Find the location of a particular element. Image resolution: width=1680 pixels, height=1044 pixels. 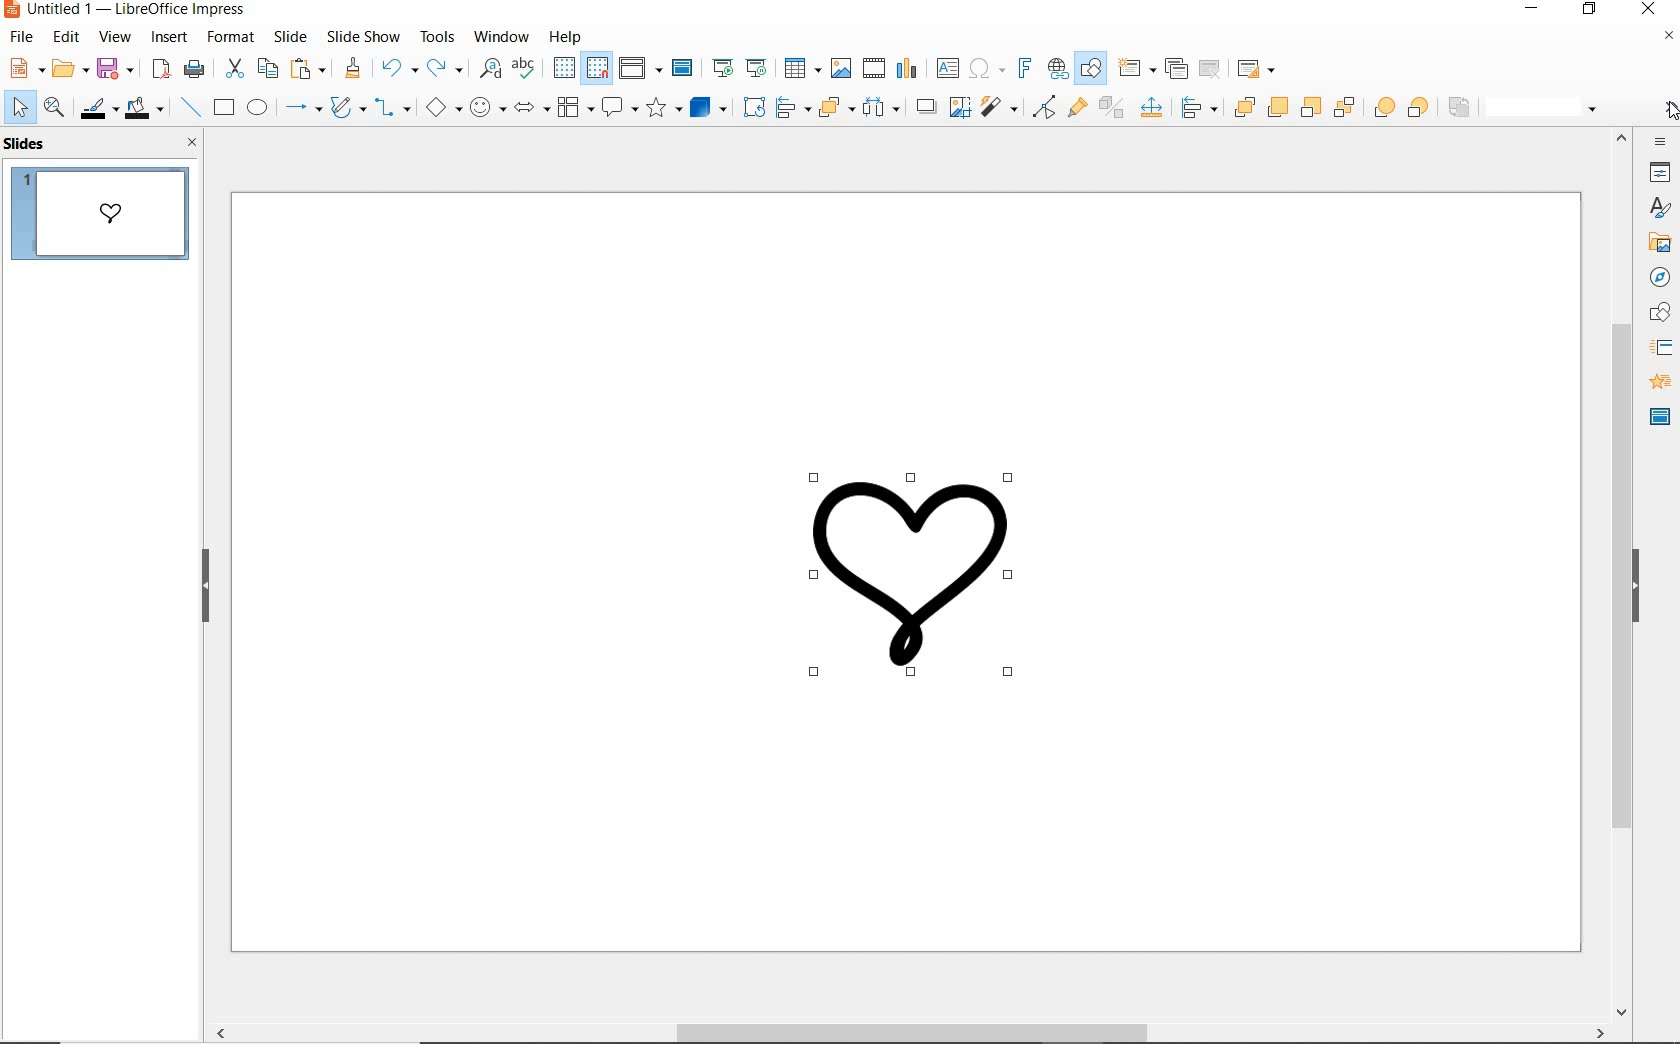

insert fontwork text is located at coordinates (1025, 67).